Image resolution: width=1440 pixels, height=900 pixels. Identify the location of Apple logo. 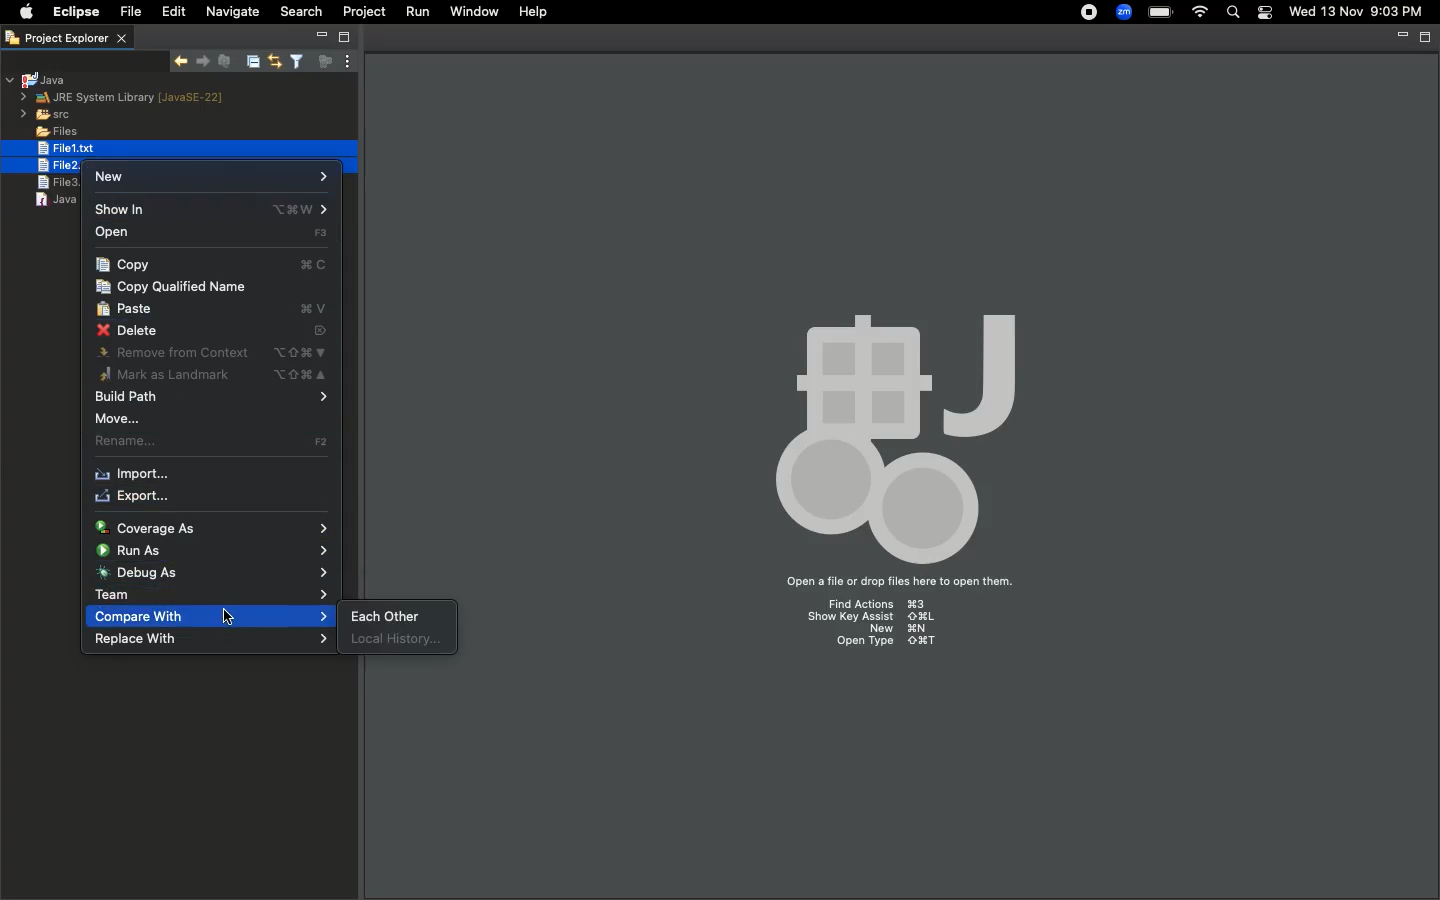
(22, 14).